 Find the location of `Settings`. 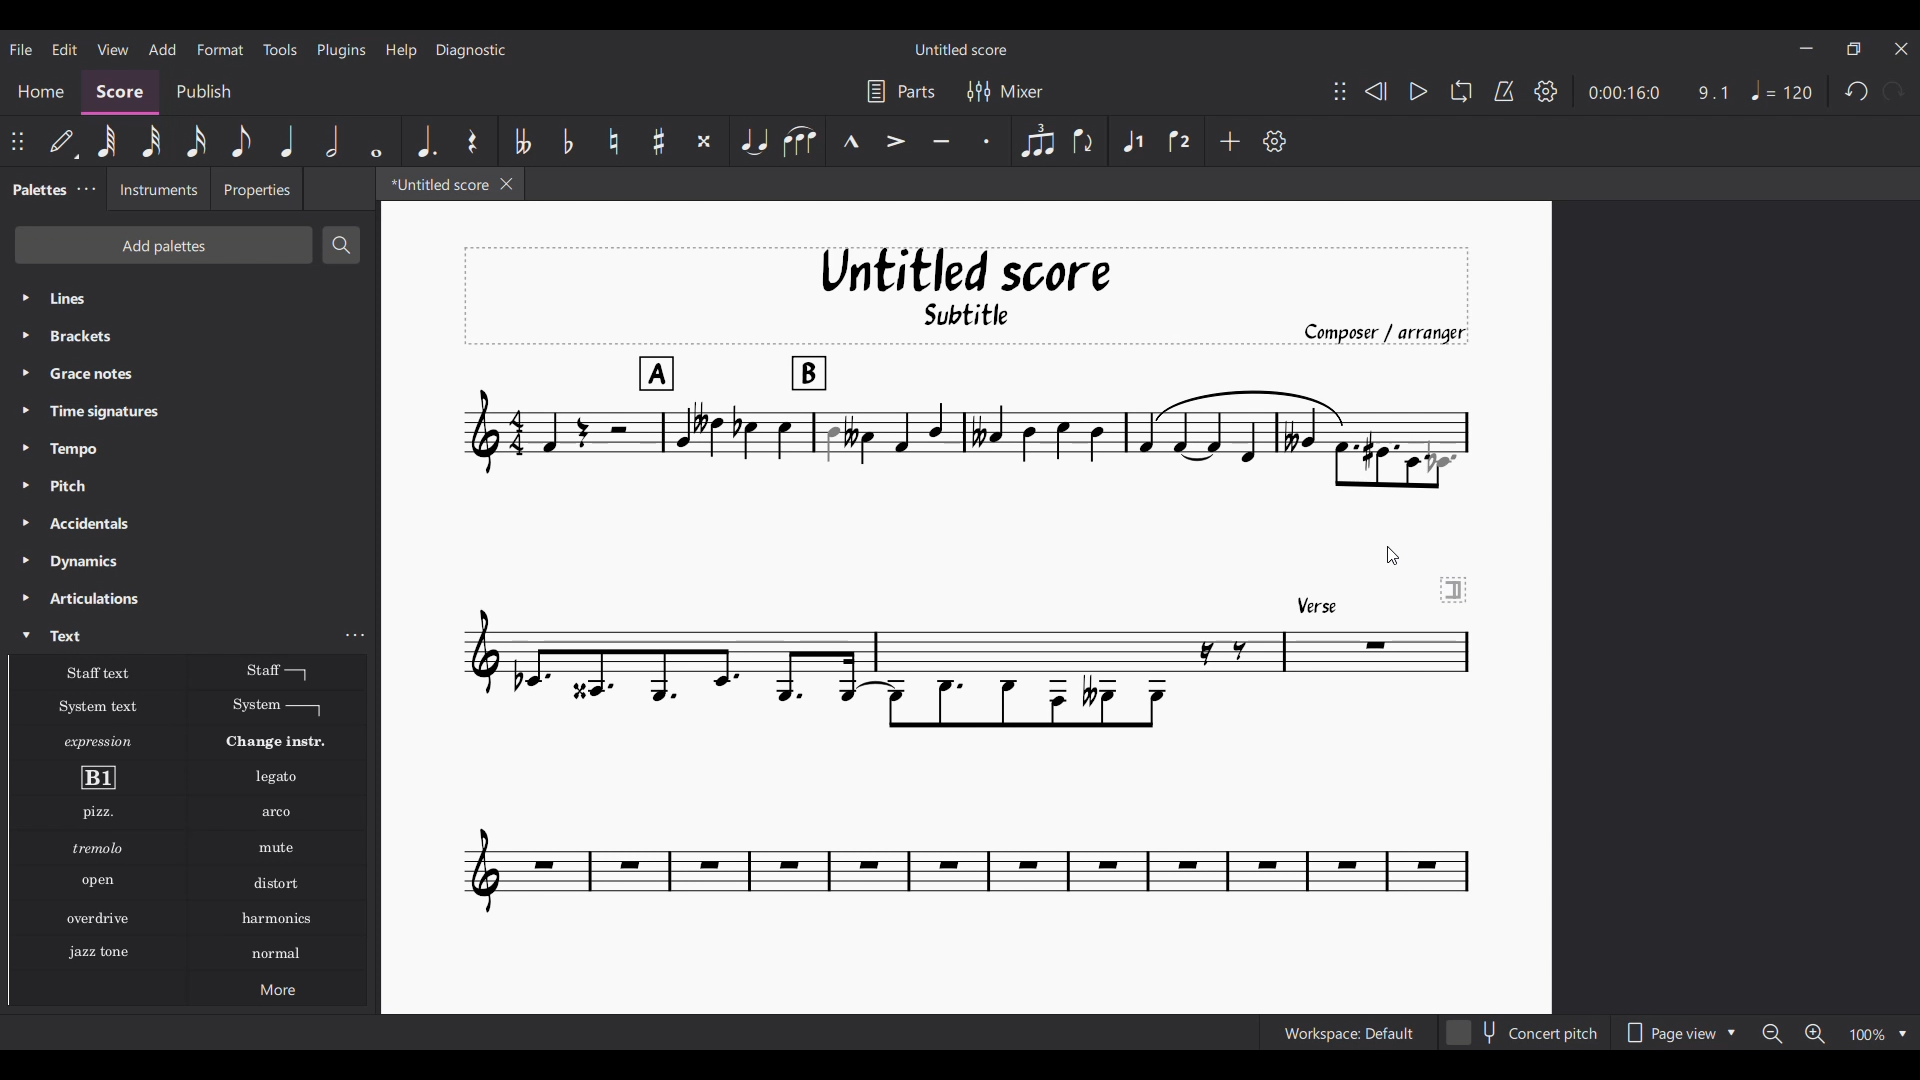

Settings is located at coordinates (1546, 91).